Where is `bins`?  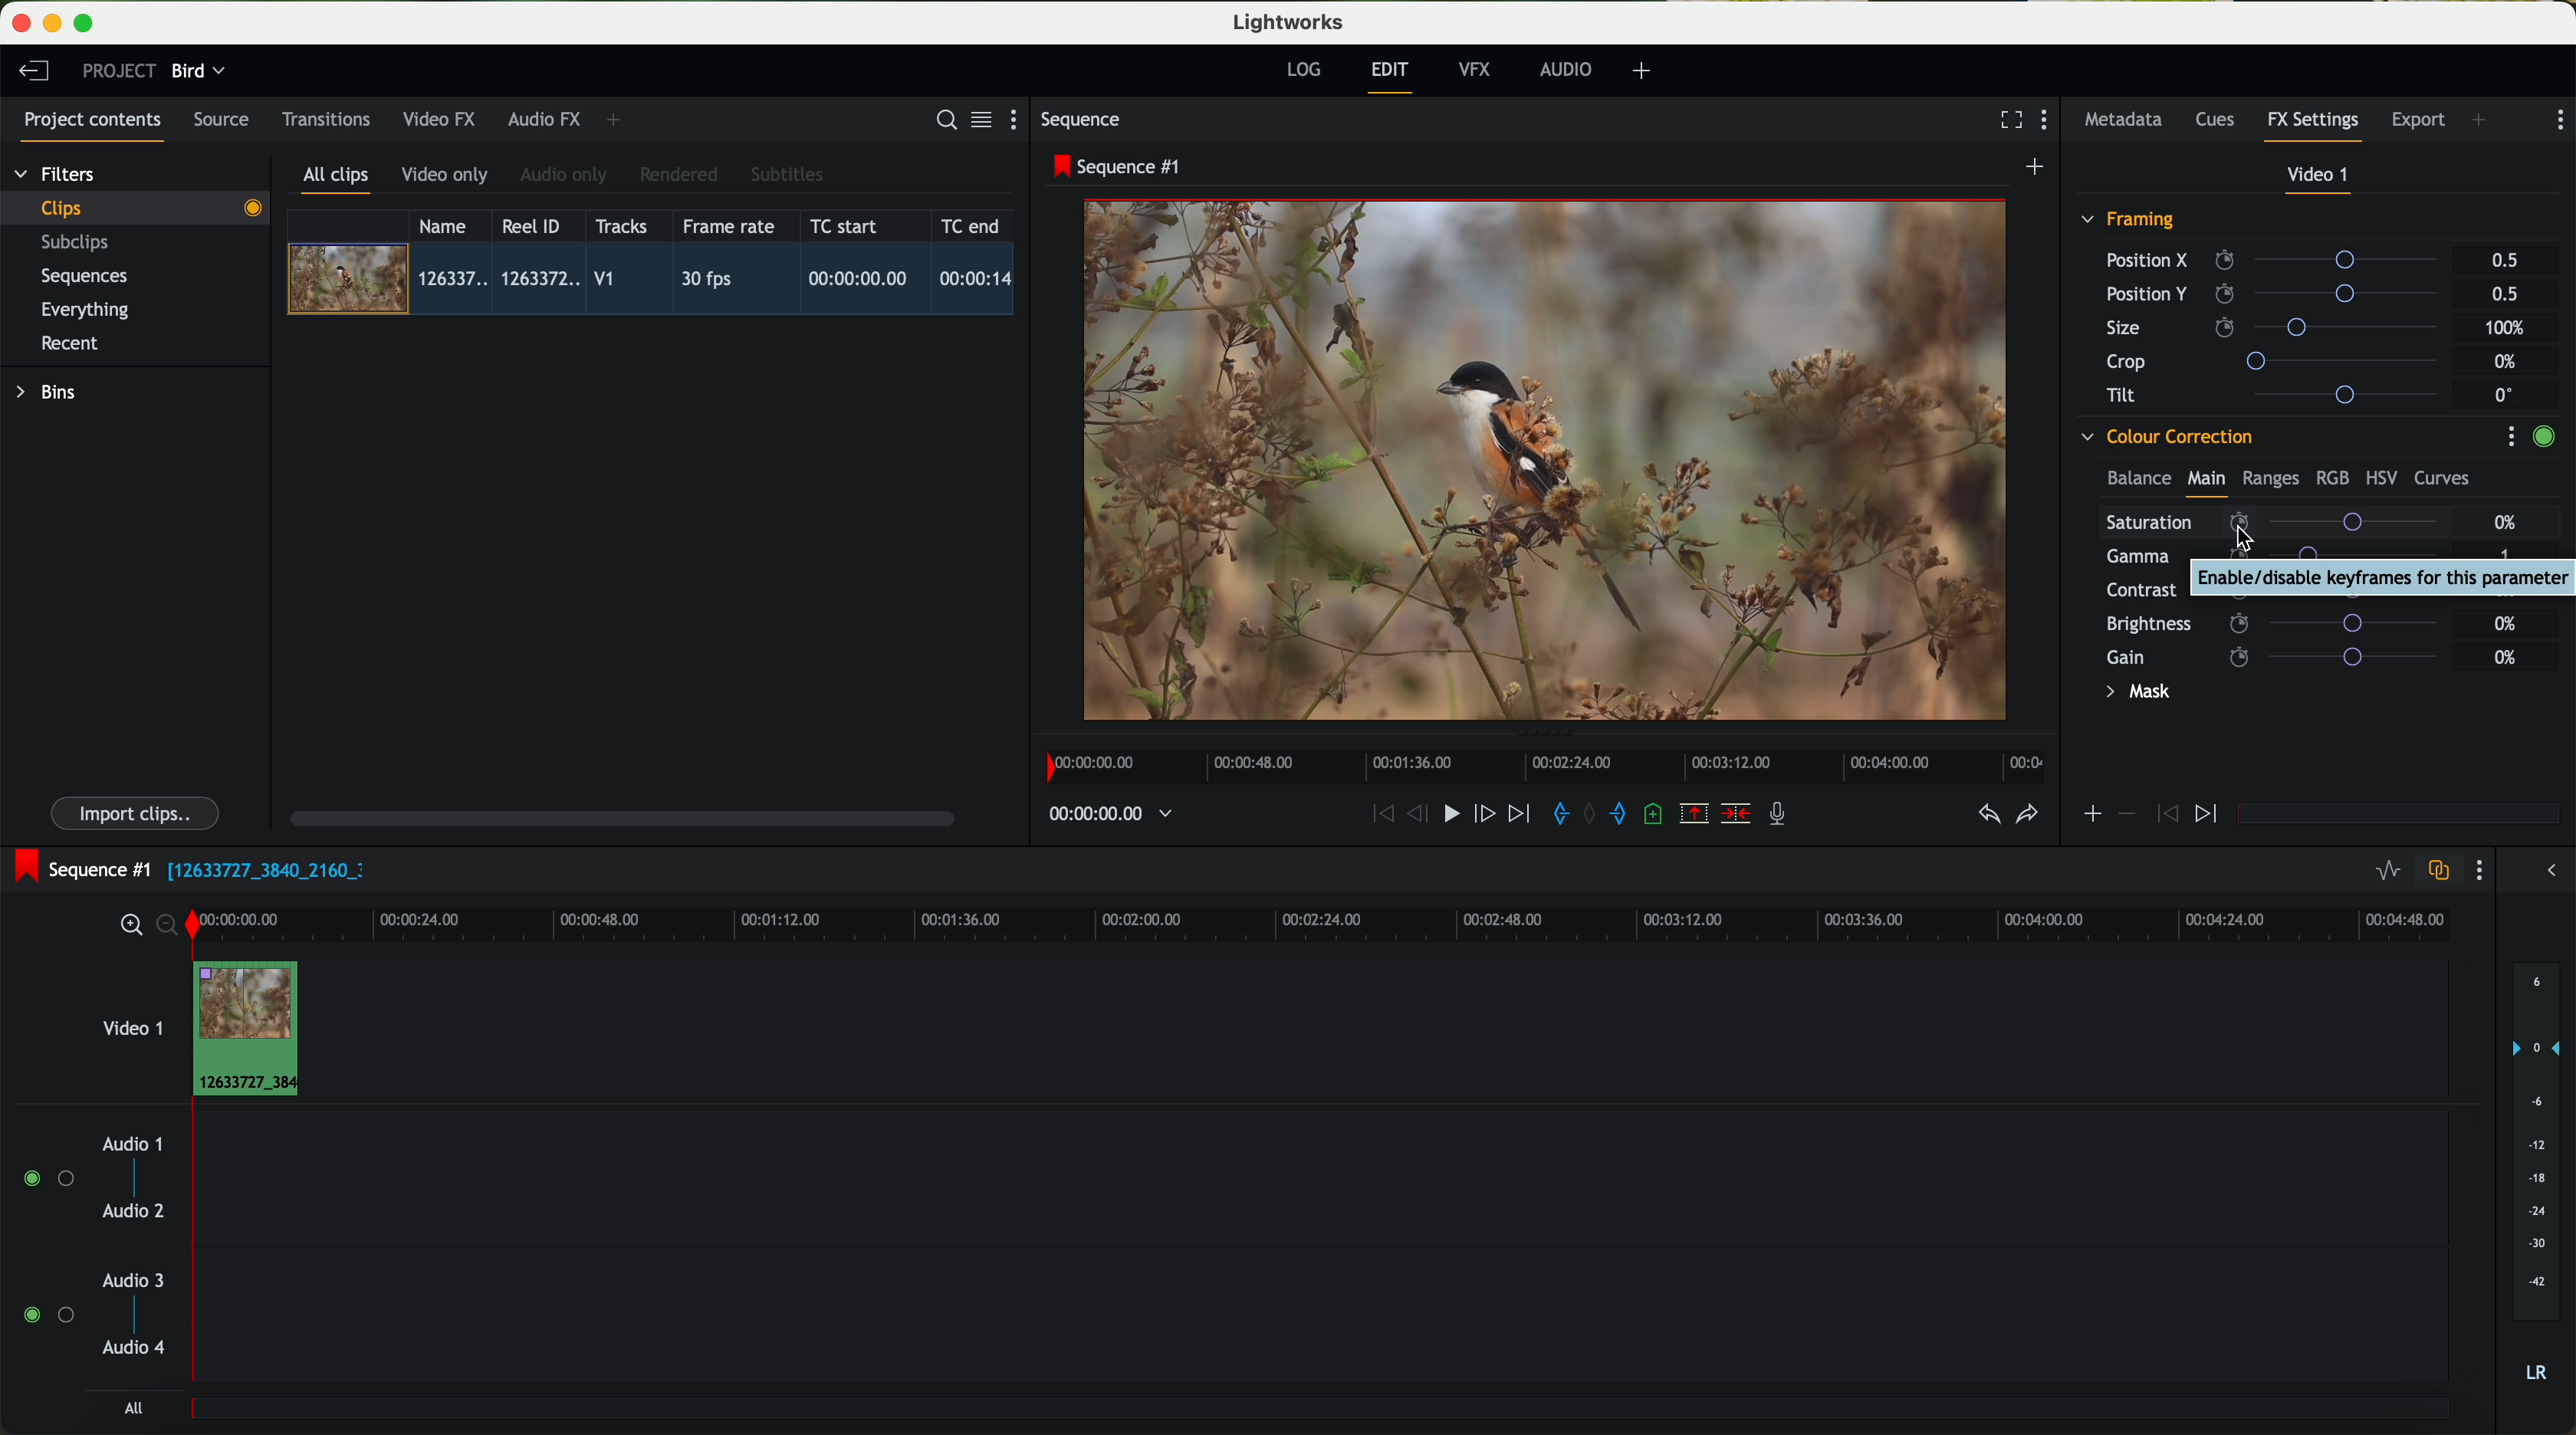 bins is located at coordinates (49, 393).